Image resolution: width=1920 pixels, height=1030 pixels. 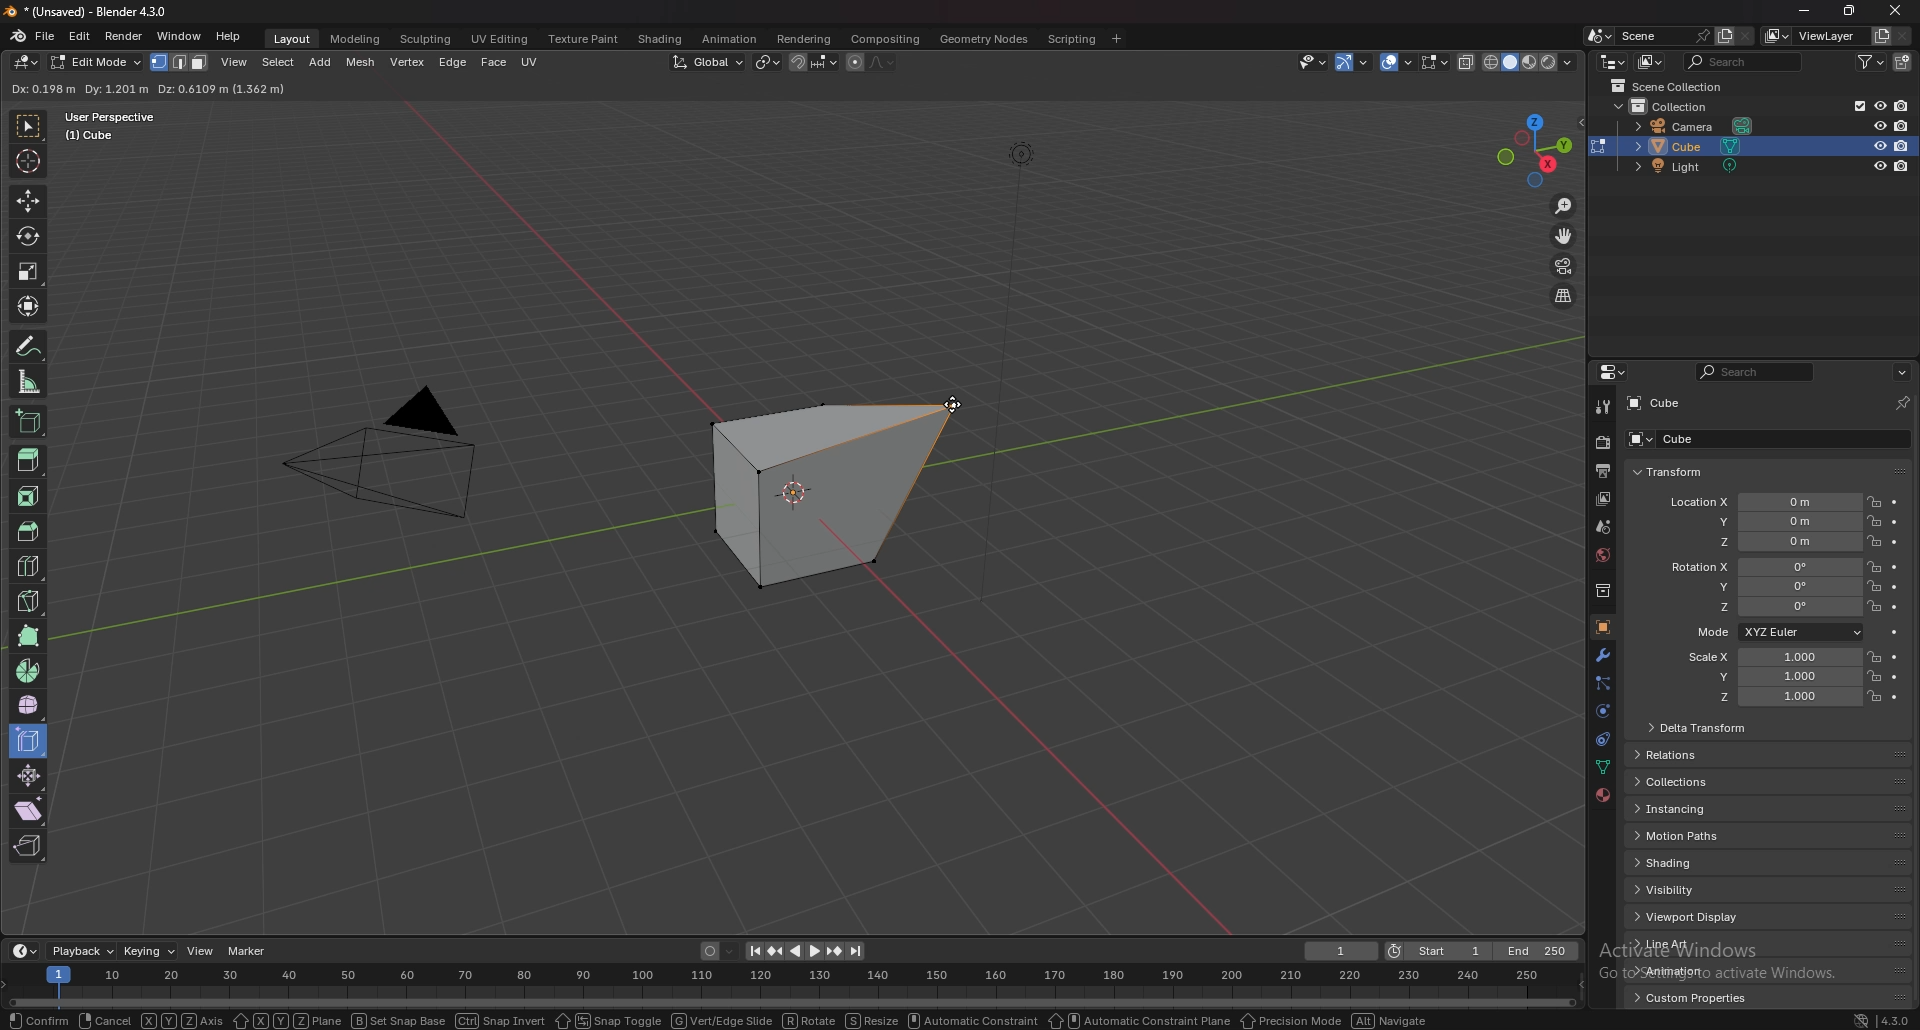 I want to click on editor type, so click(x=1615, y=372).